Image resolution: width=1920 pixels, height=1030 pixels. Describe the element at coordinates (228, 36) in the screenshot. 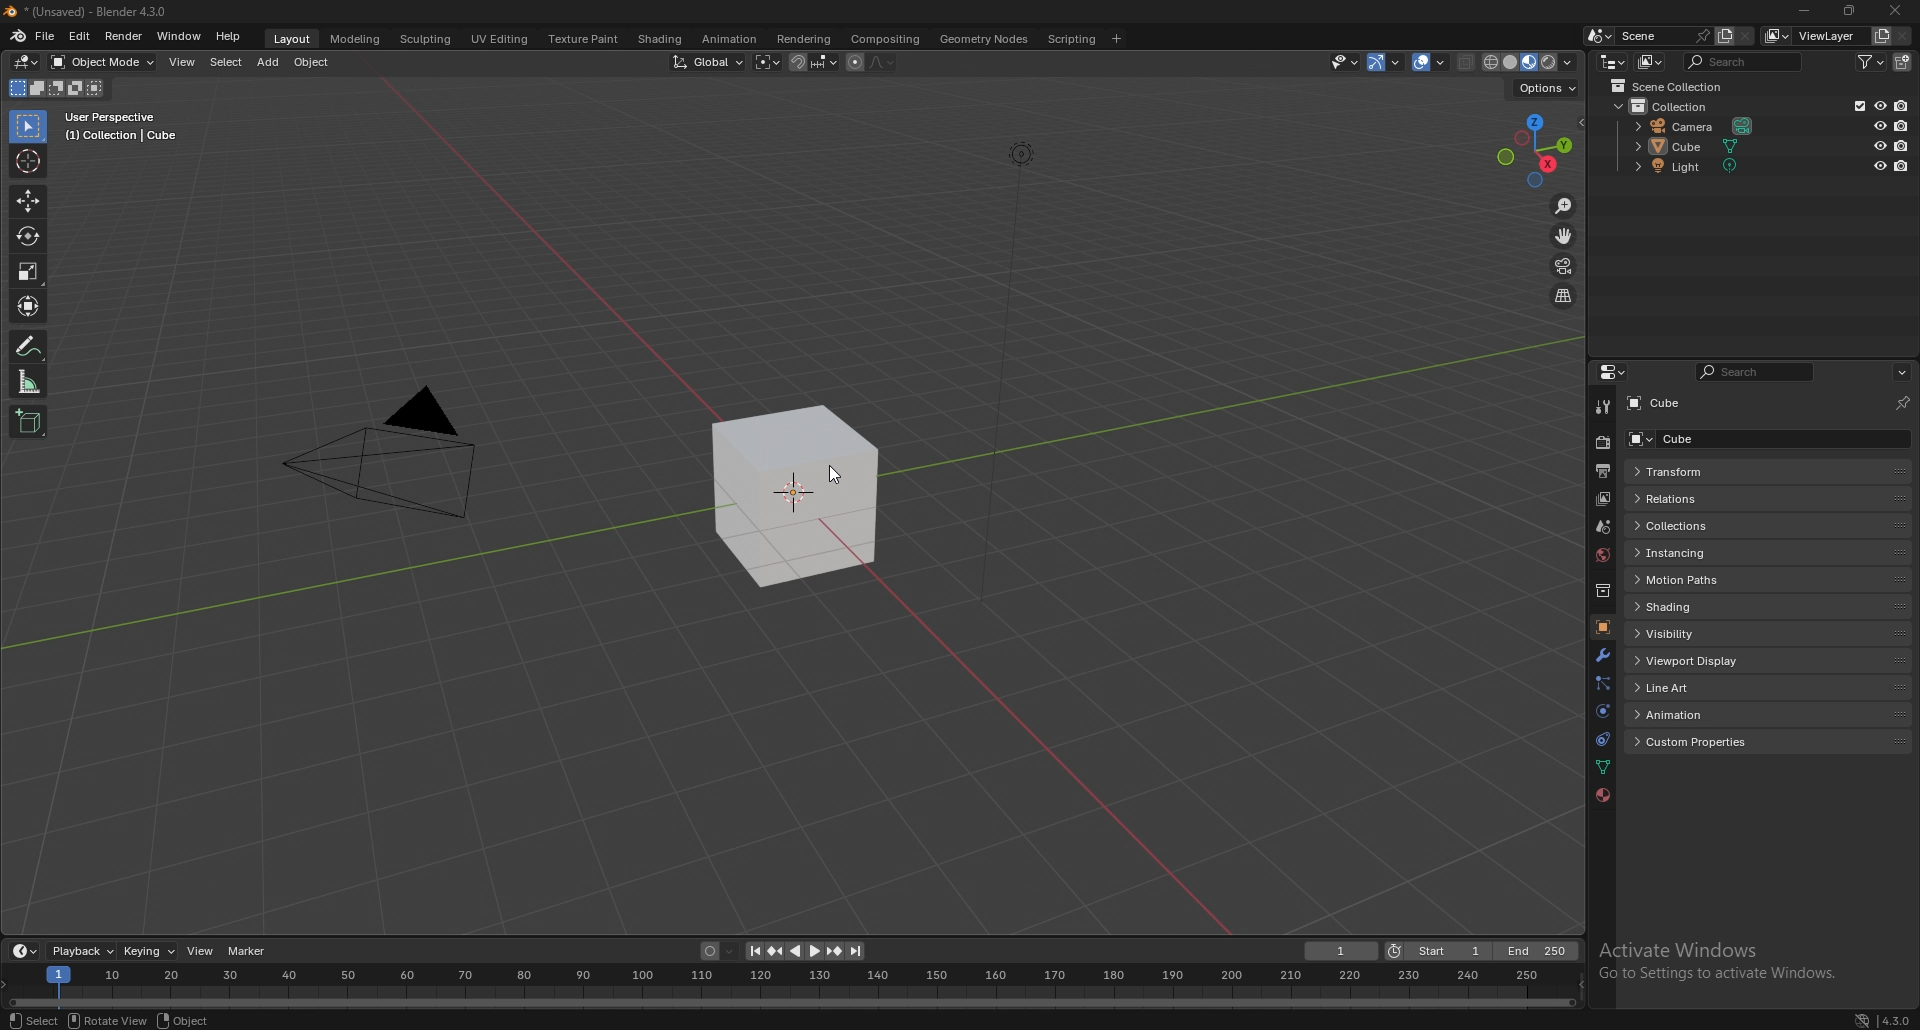

I see `help` at that location.